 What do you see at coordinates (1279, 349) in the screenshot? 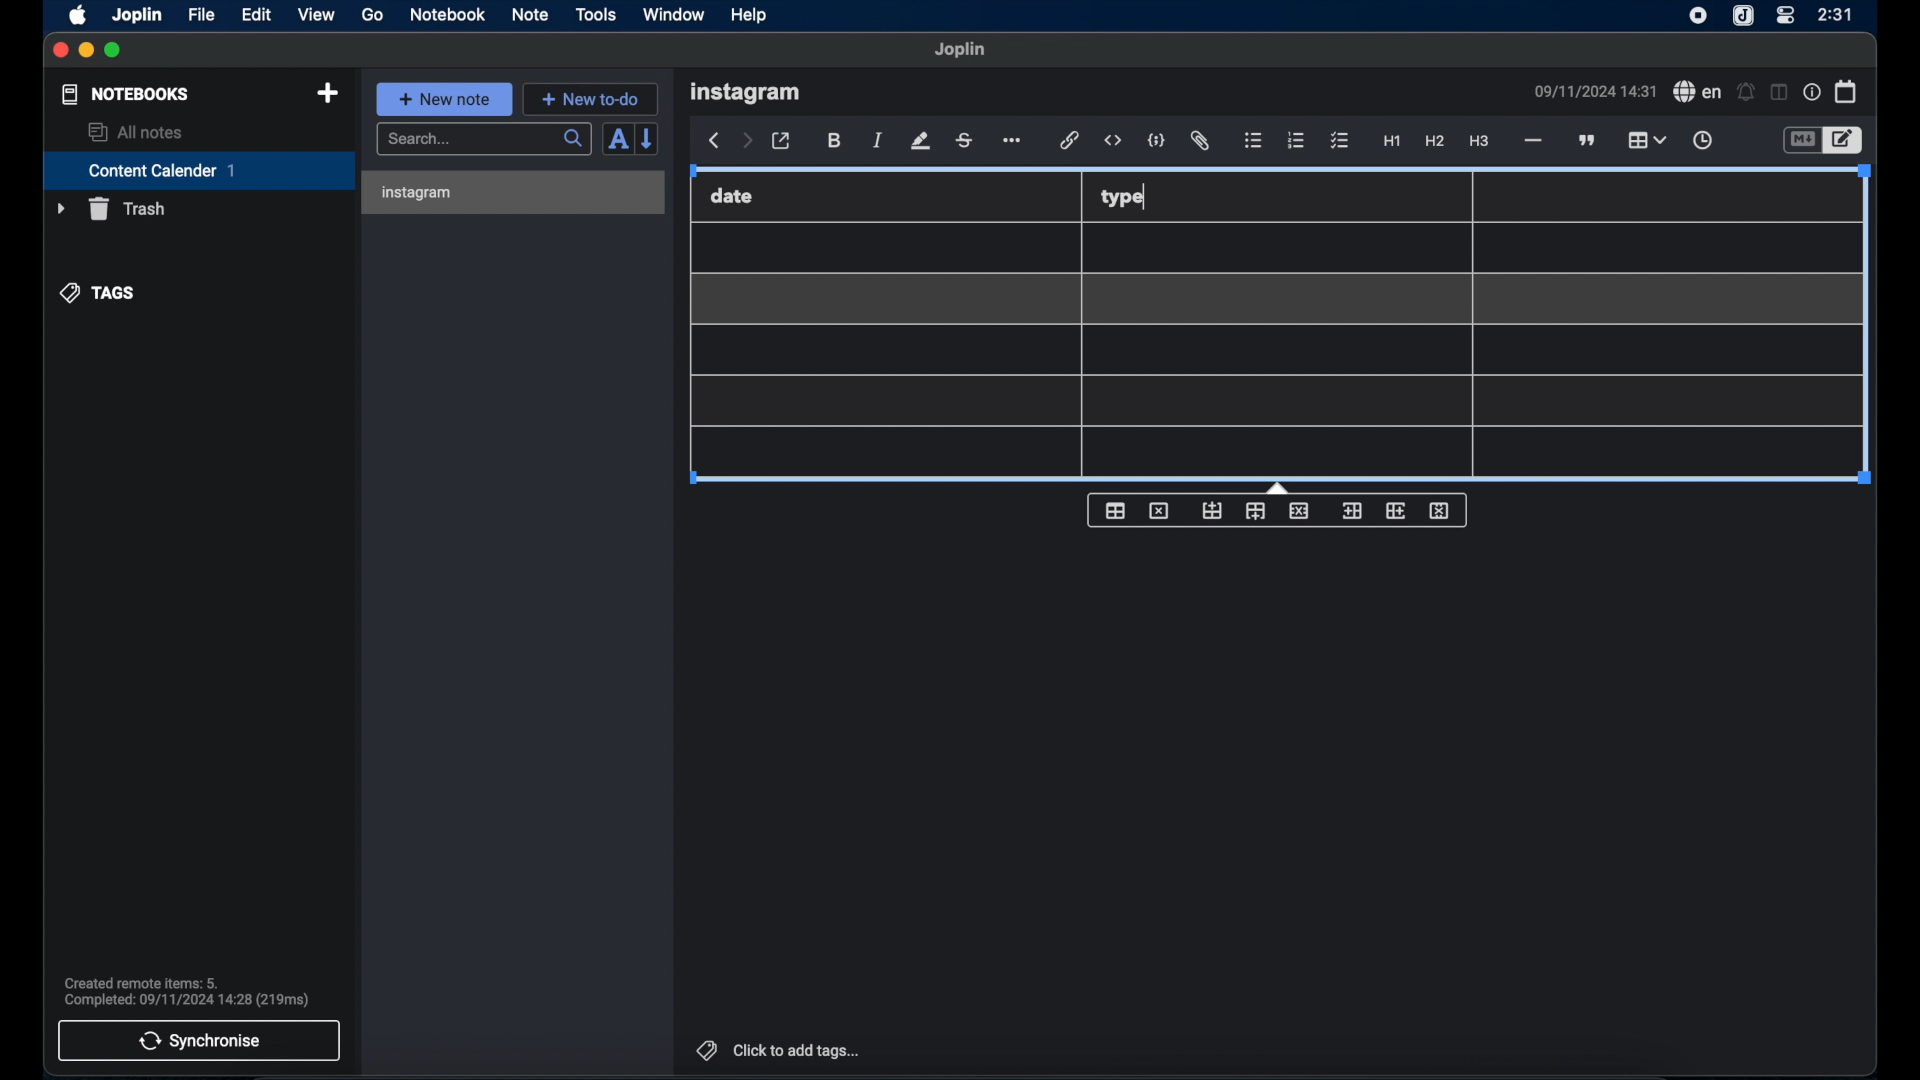
I see `Table` at bounding box center [1279, 349].